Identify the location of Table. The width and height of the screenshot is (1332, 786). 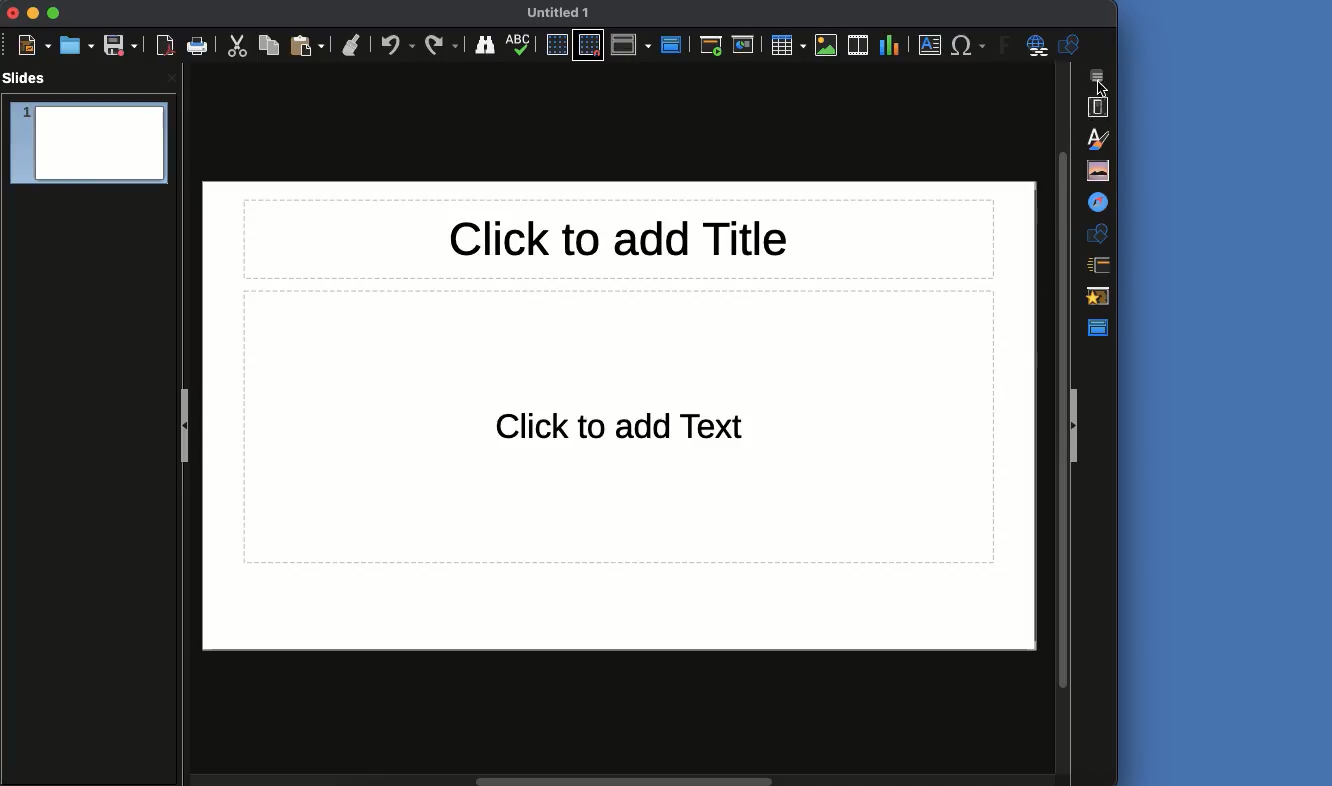
(787, 44).